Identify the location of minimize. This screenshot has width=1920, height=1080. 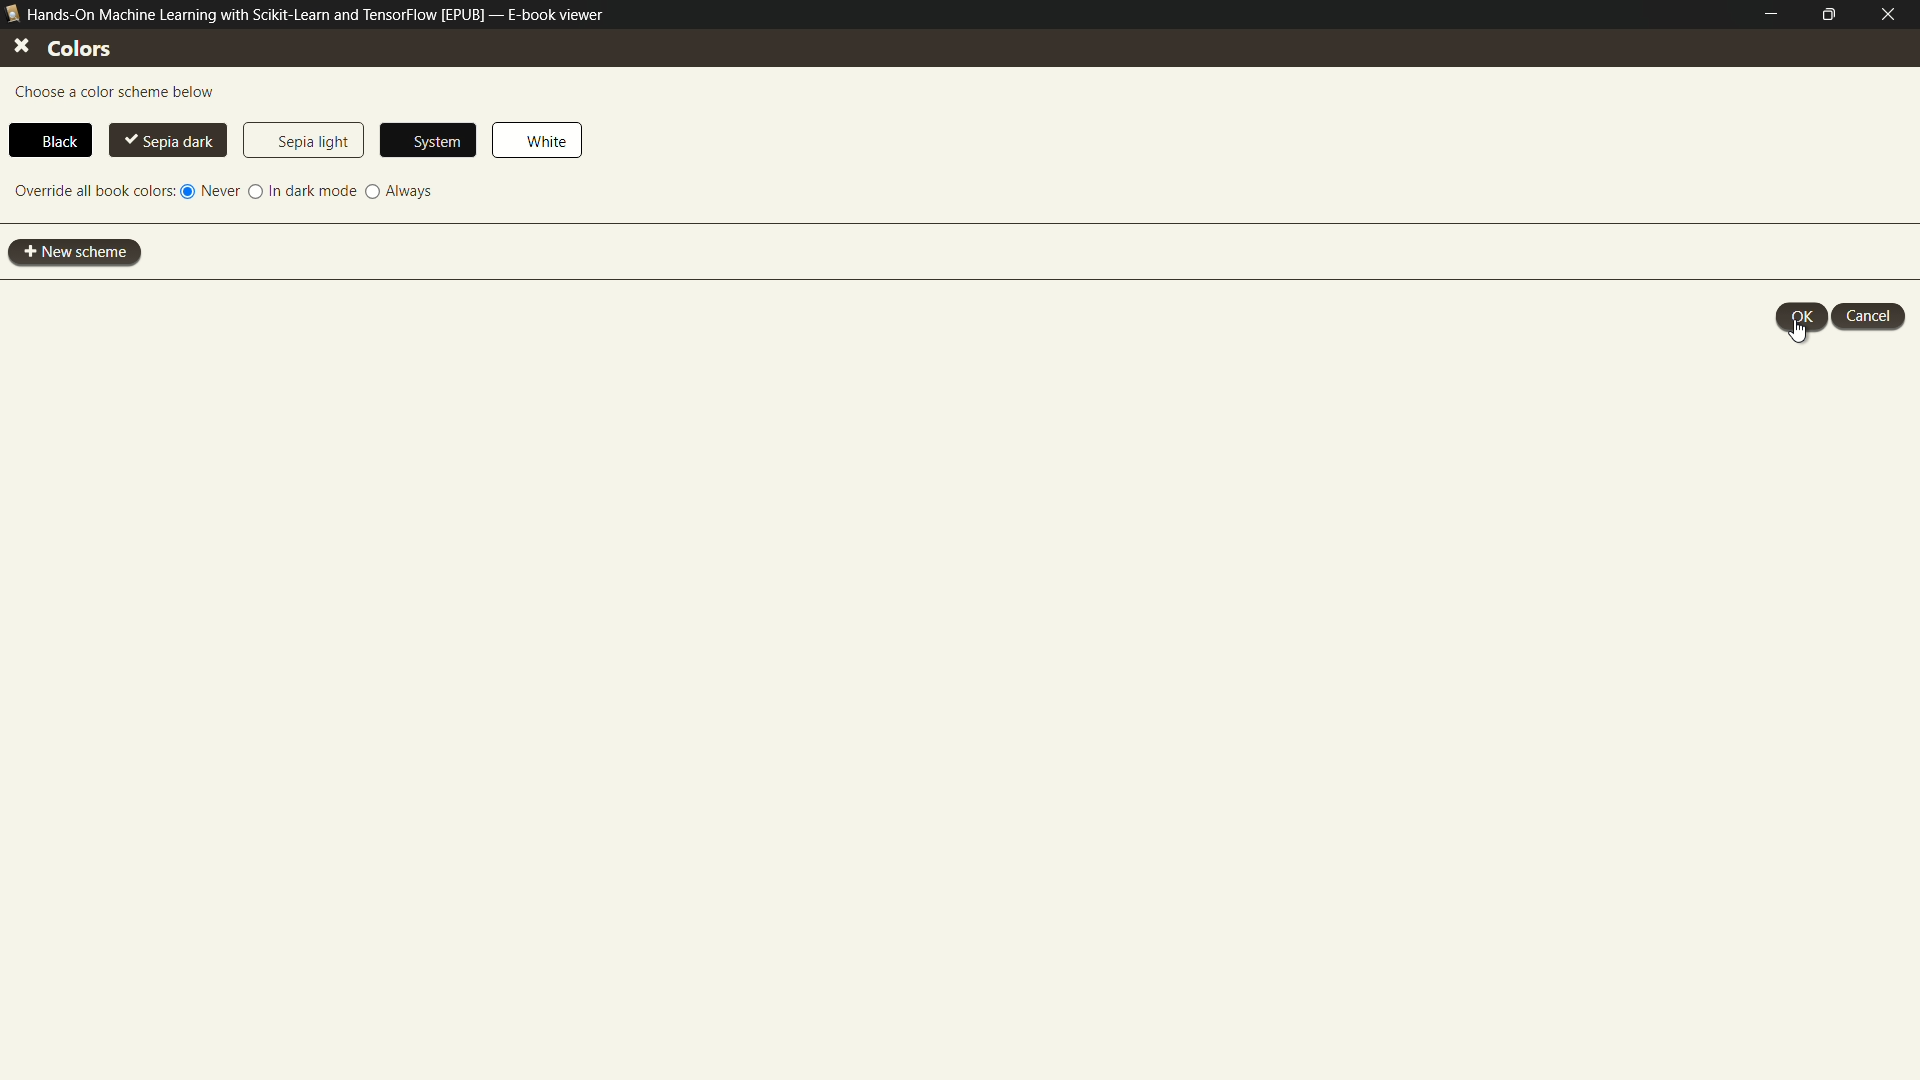
(1771, 14).